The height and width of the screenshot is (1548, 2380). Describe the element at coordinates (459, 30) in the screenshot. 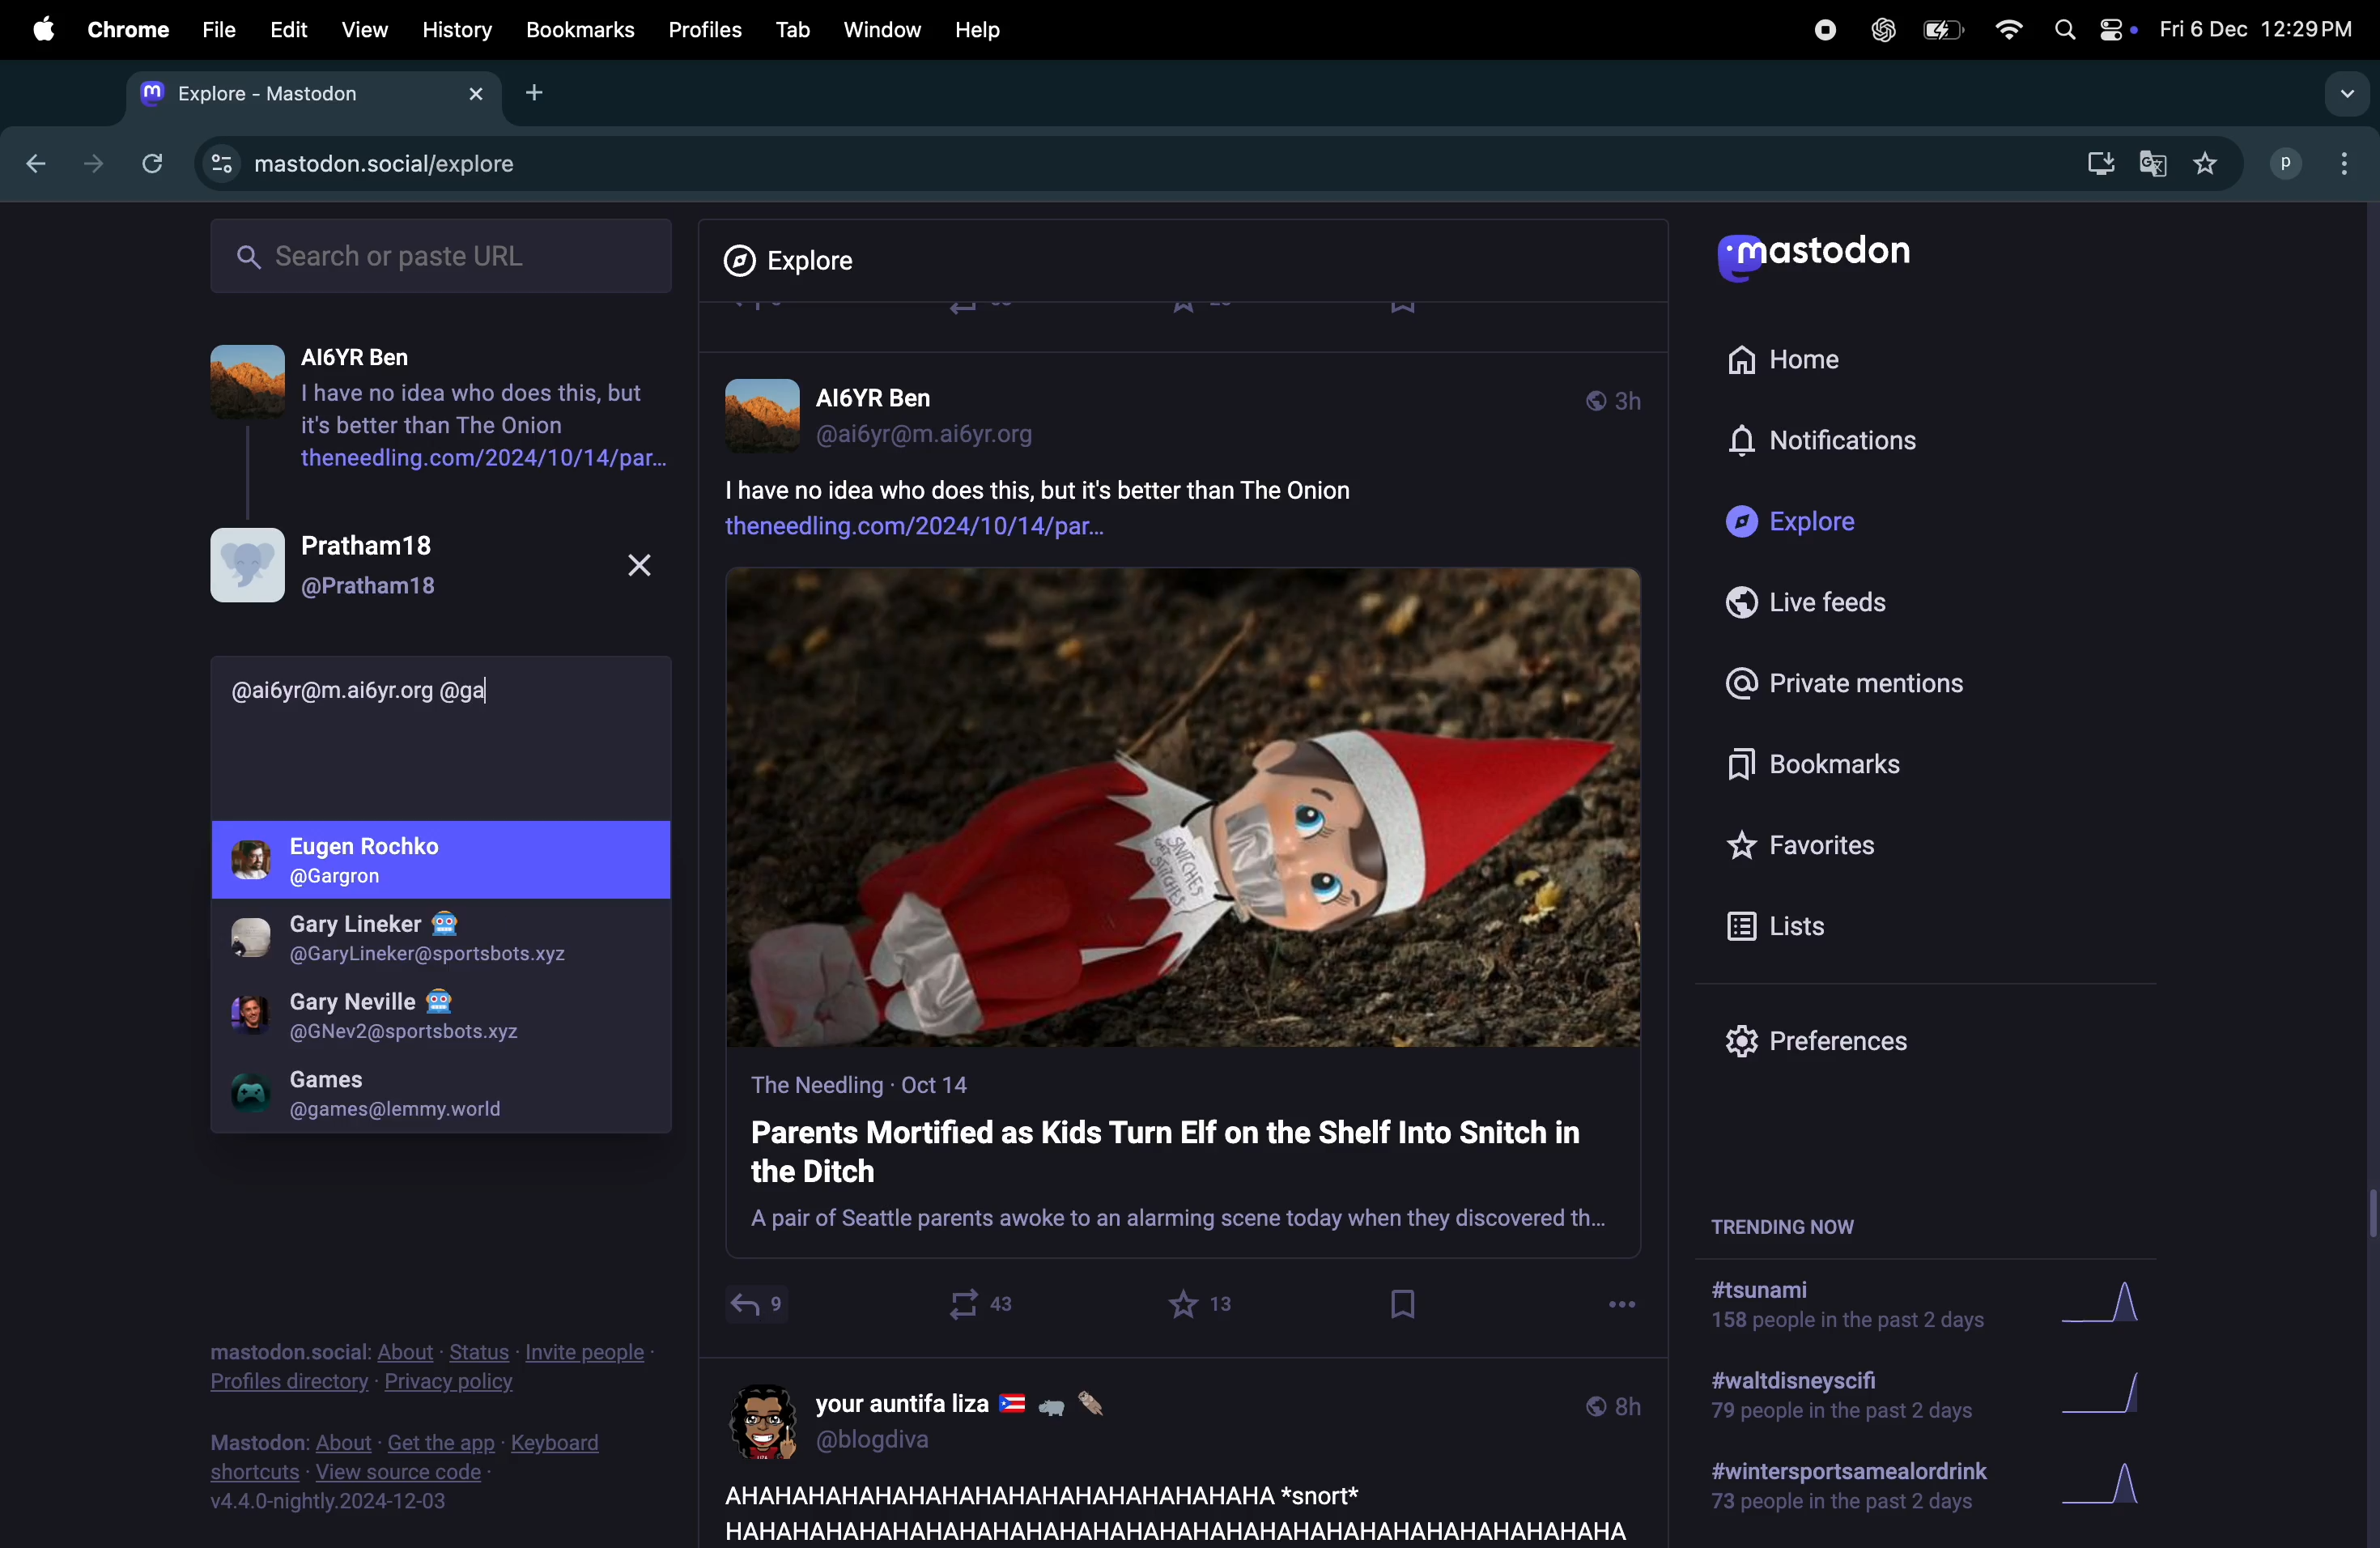

I see `history` at that location.